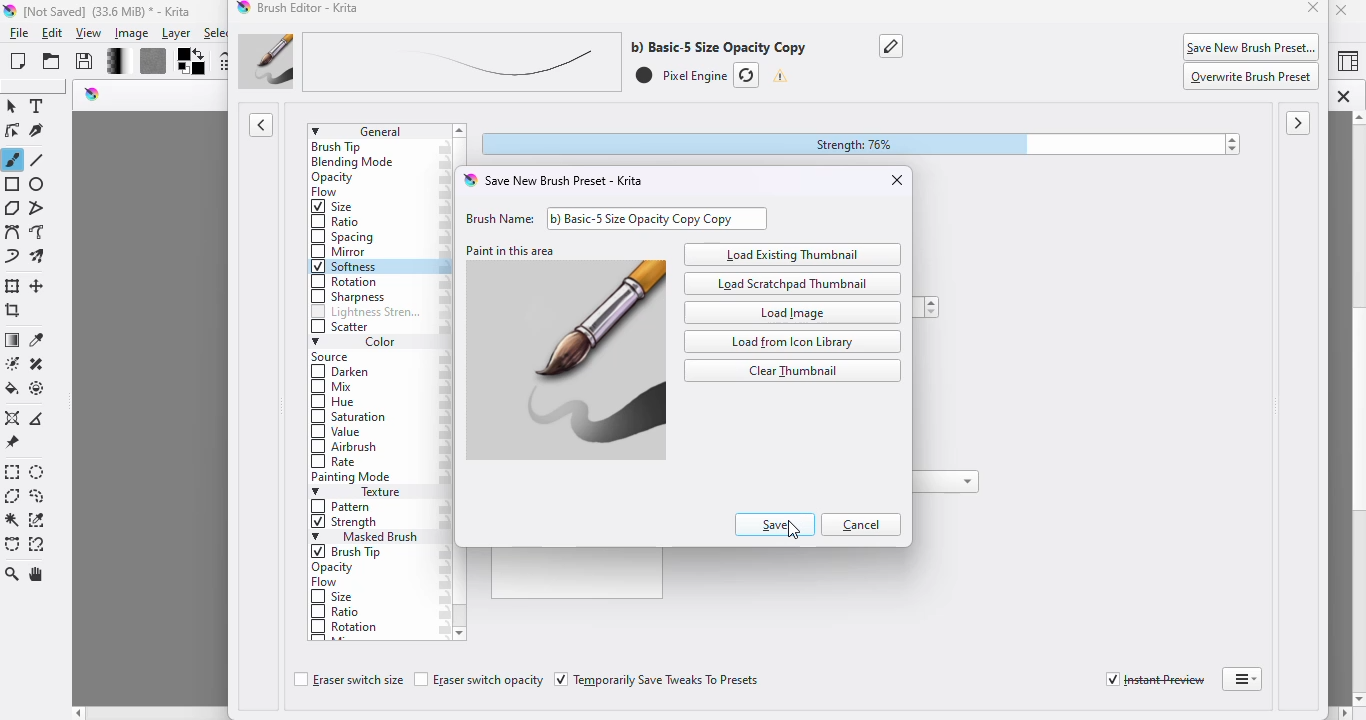 This screenshot has height=720, width=1366. I want to click on softness, so click(345, 267).